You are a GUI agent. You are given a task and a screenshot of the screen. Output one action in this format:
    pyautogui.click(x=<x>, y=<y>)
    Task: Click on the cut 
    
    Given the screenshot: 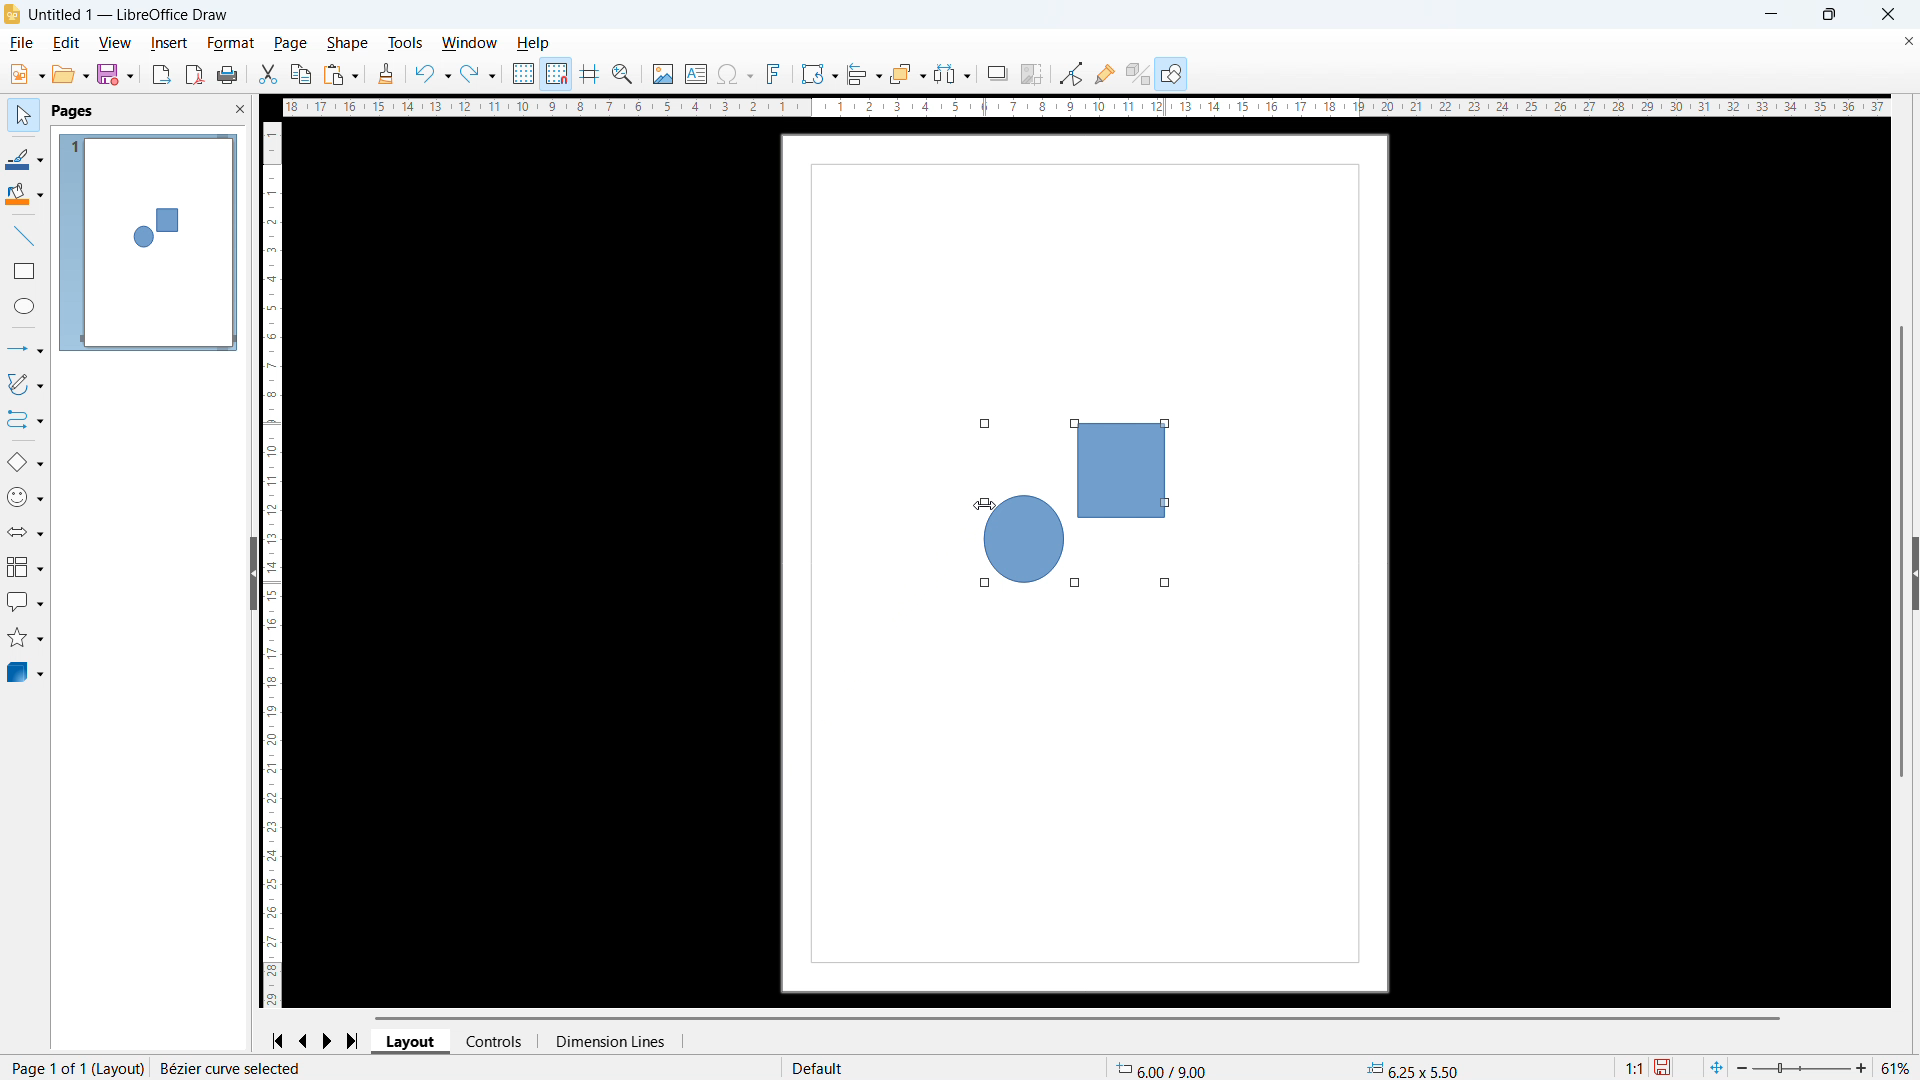 What is the action you would take?
    pyautogui.click(x=268, y=74)
    